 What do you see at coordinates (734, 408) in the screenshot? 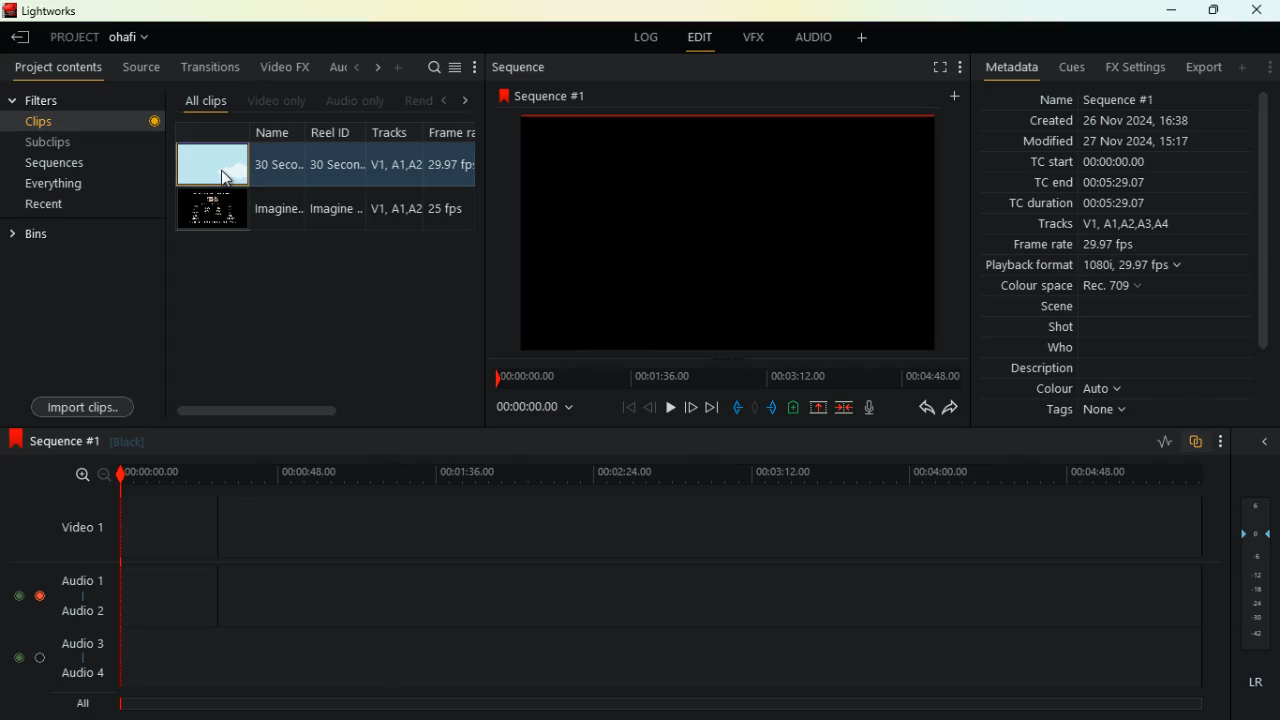
I see `pull` at bounding box center [734, 408].